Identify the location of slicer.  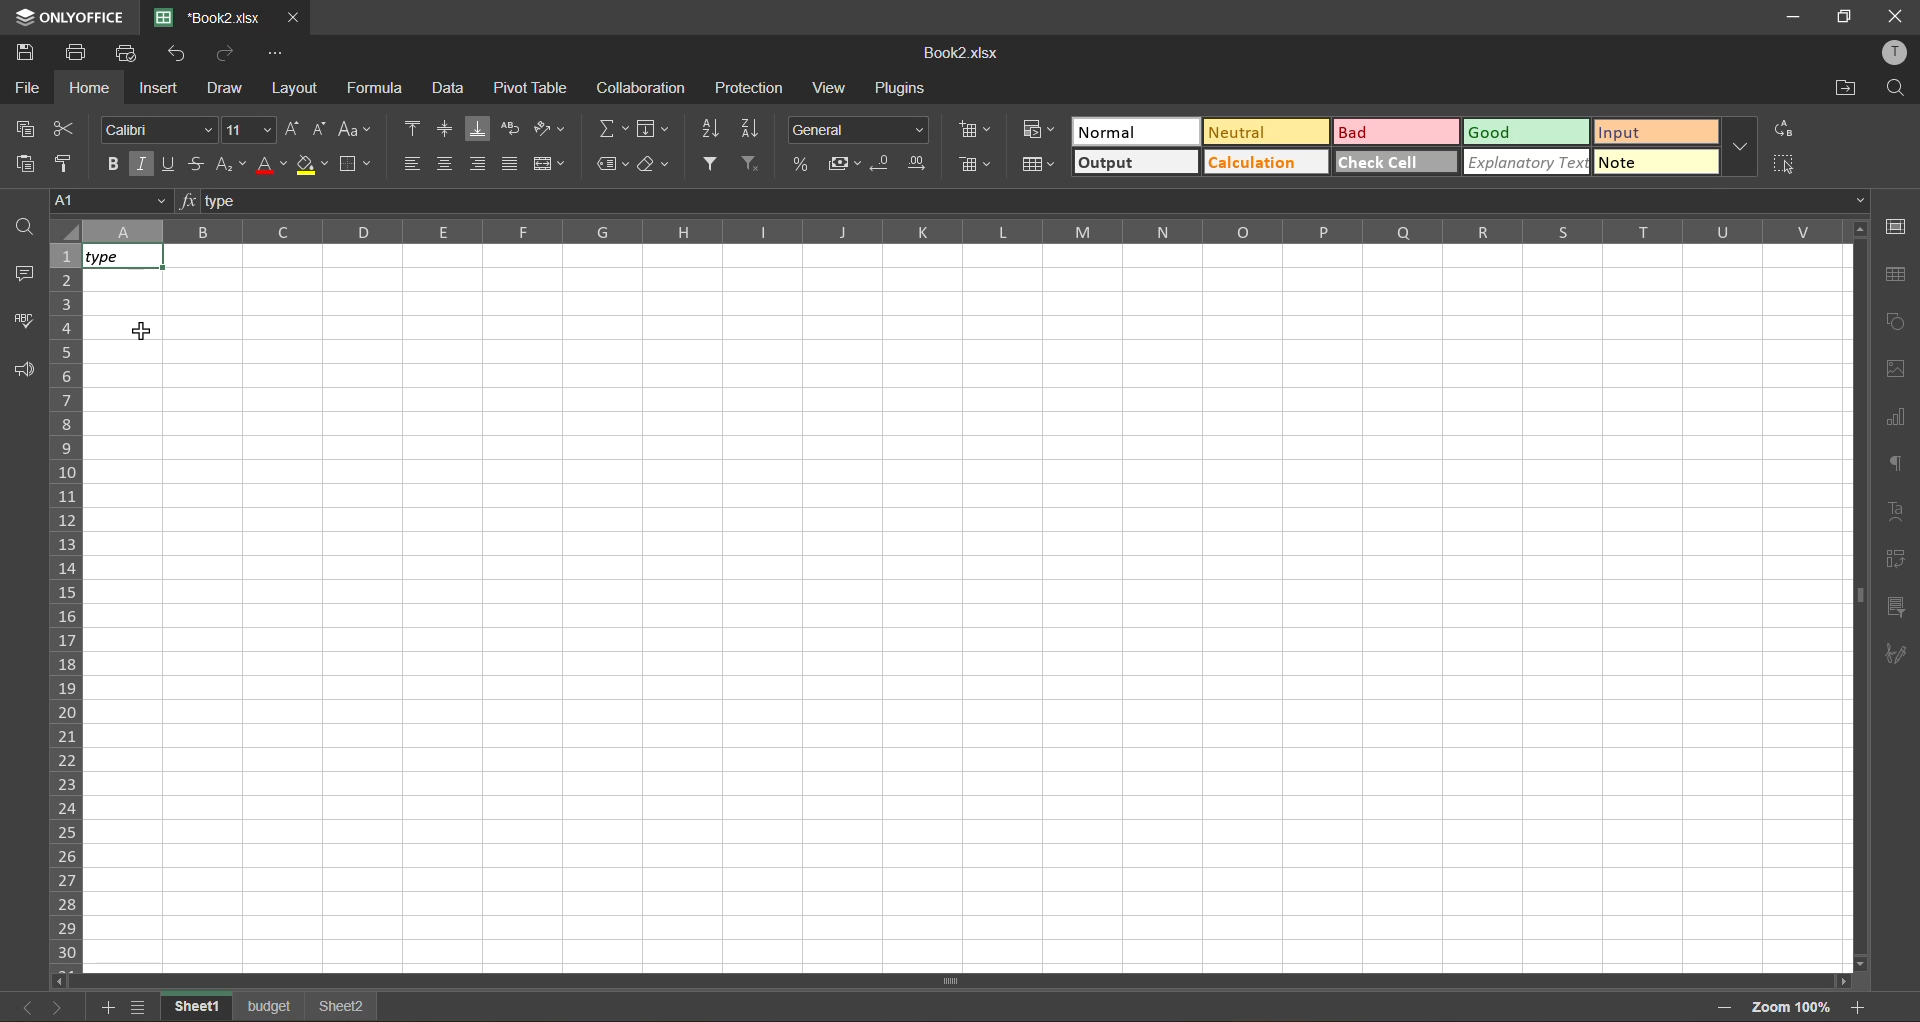
(1897, 606).